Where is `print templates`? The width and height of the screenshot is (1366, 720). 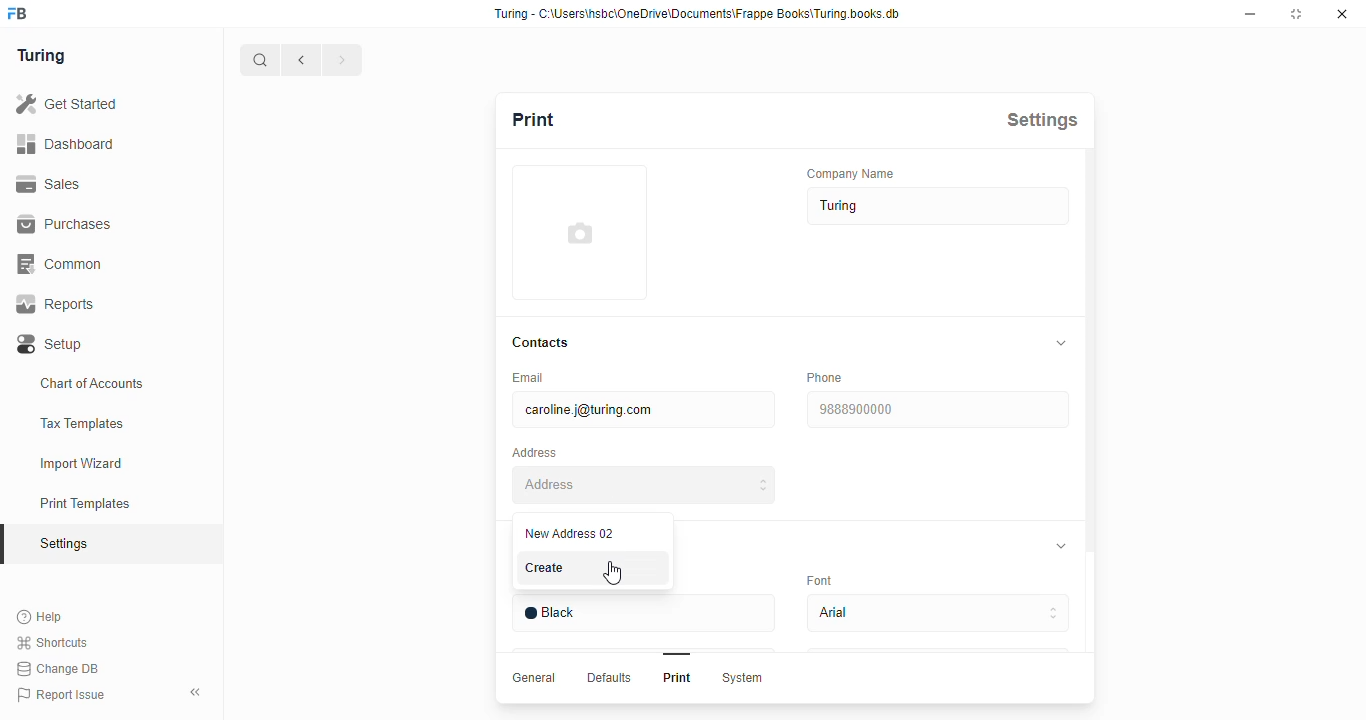
print templates is located at coordinates (85, 503).